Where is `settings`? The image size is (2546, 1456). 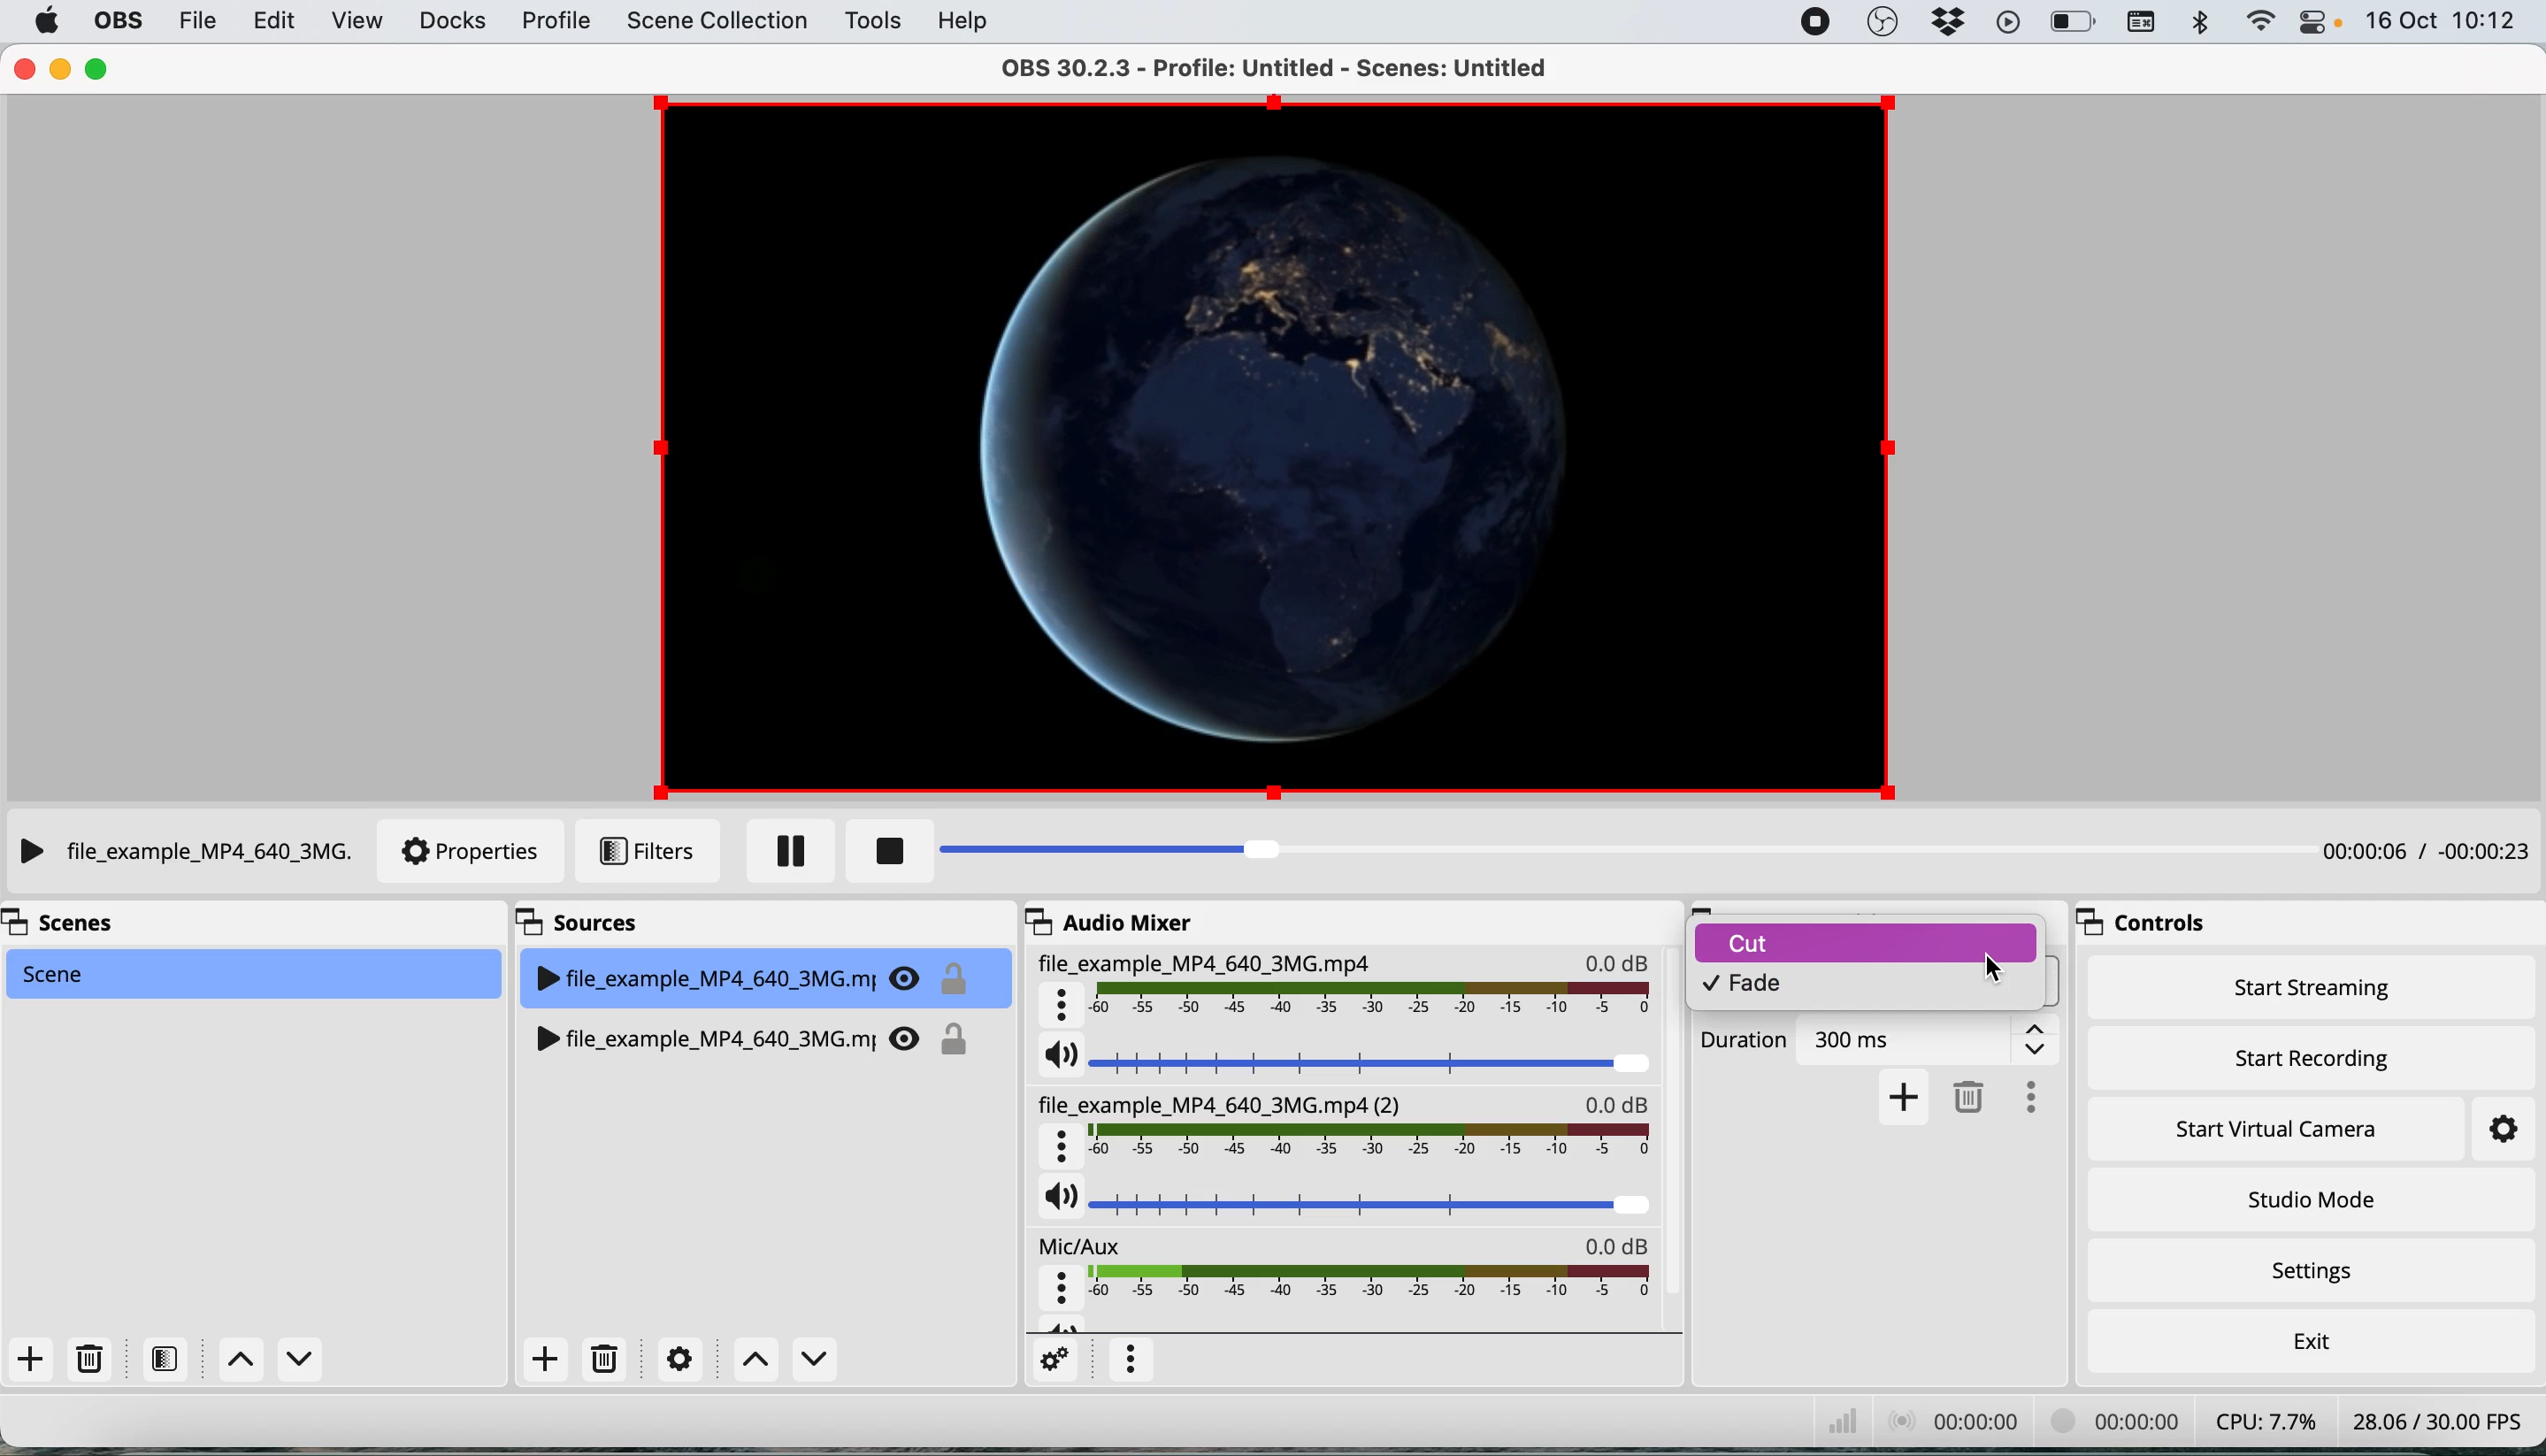
settings is located at coordinates (2508, 1127).